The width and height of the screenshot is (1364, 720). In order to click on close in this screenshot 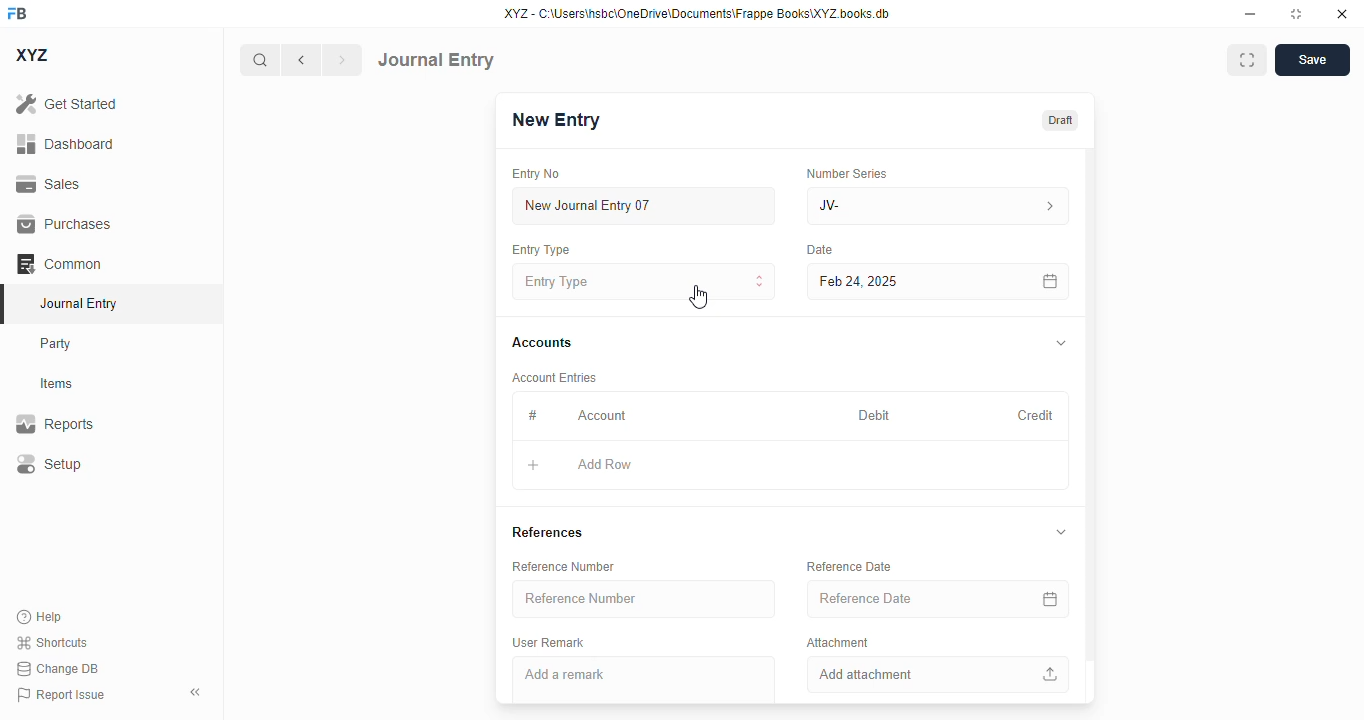, I will do `click(1342, 14)`.